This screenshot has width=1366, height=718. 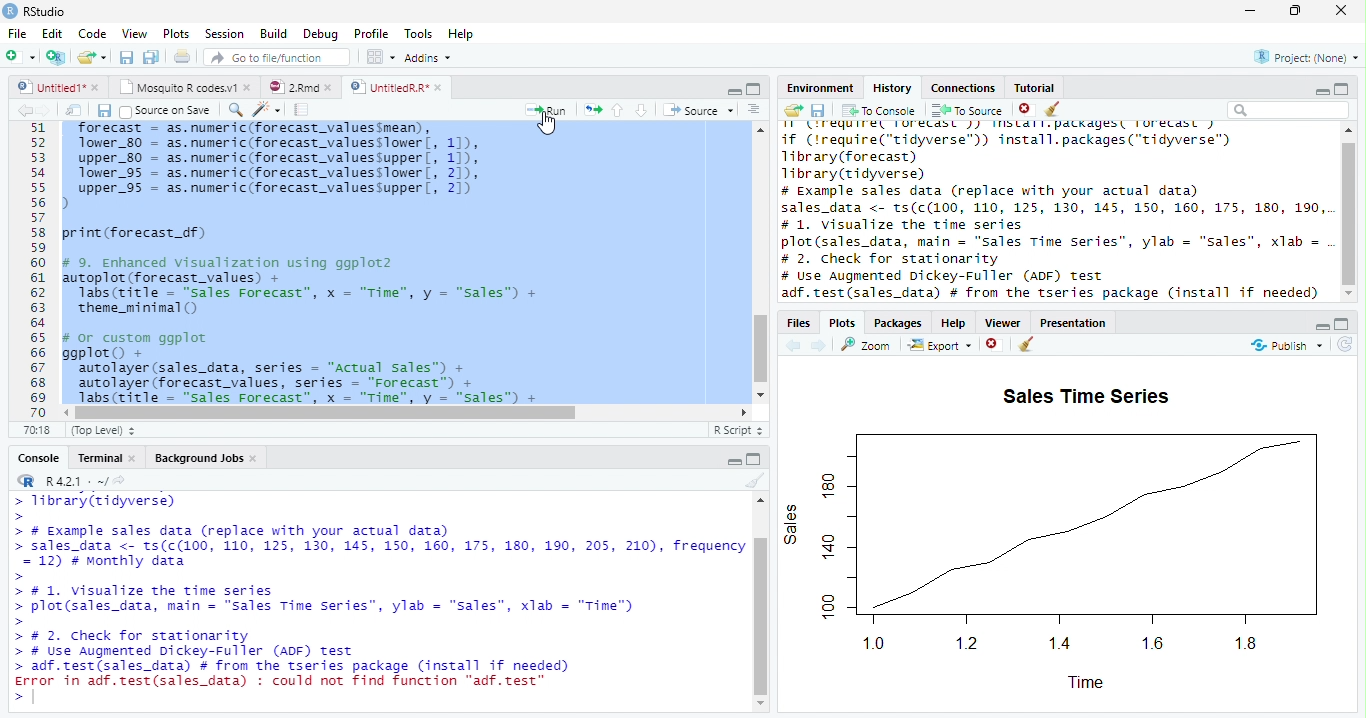 I want to click on forecast = as.numeric(forecast_values$mean),

Tower_80 = as. numeric(forecast_valuesSlower[, 11),

upper_80 = as. numeric (forecast_valuesSupper[, 11,

Tower_95 = as. numeric(forecast_valuesSlower[, 21),

upper_95 = as. numeric (forecast_valuessupper[, 21)
b}, so click(x=291, y=166).